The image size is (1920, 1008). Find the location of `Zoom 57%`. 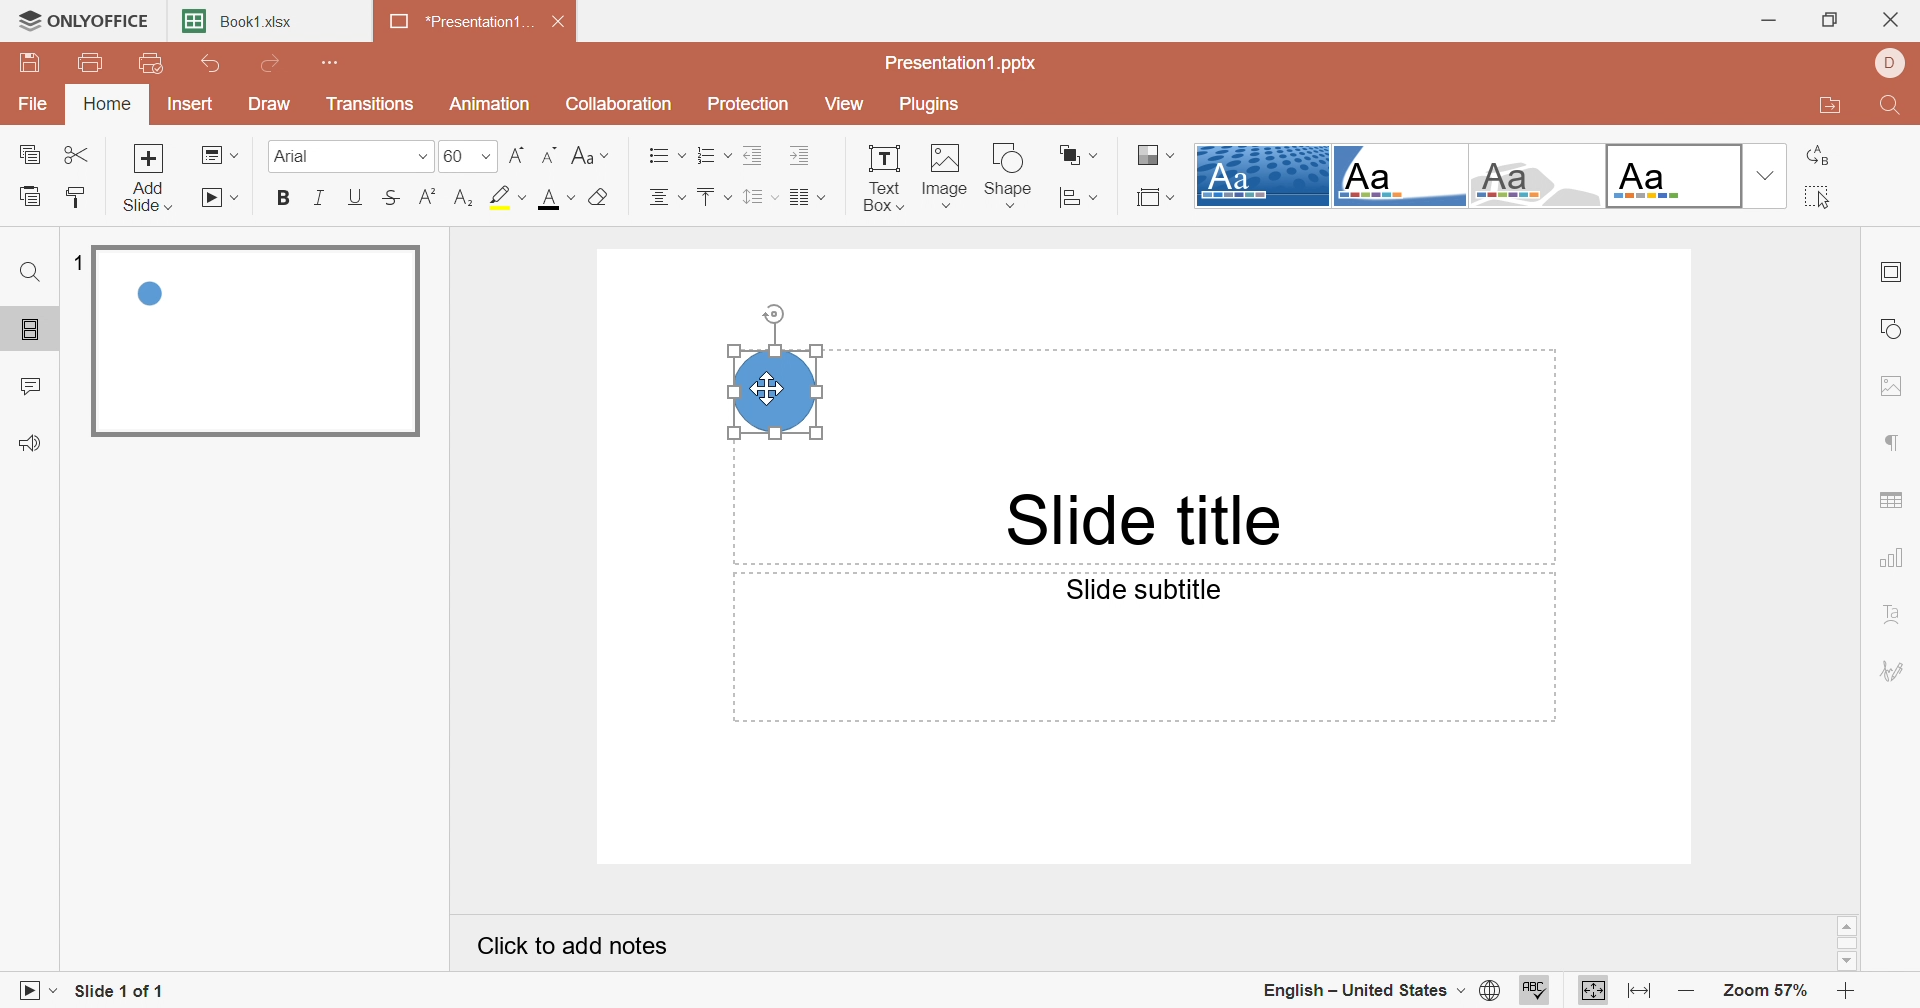

Zoom 57% is located at coordinates (1765, 990).